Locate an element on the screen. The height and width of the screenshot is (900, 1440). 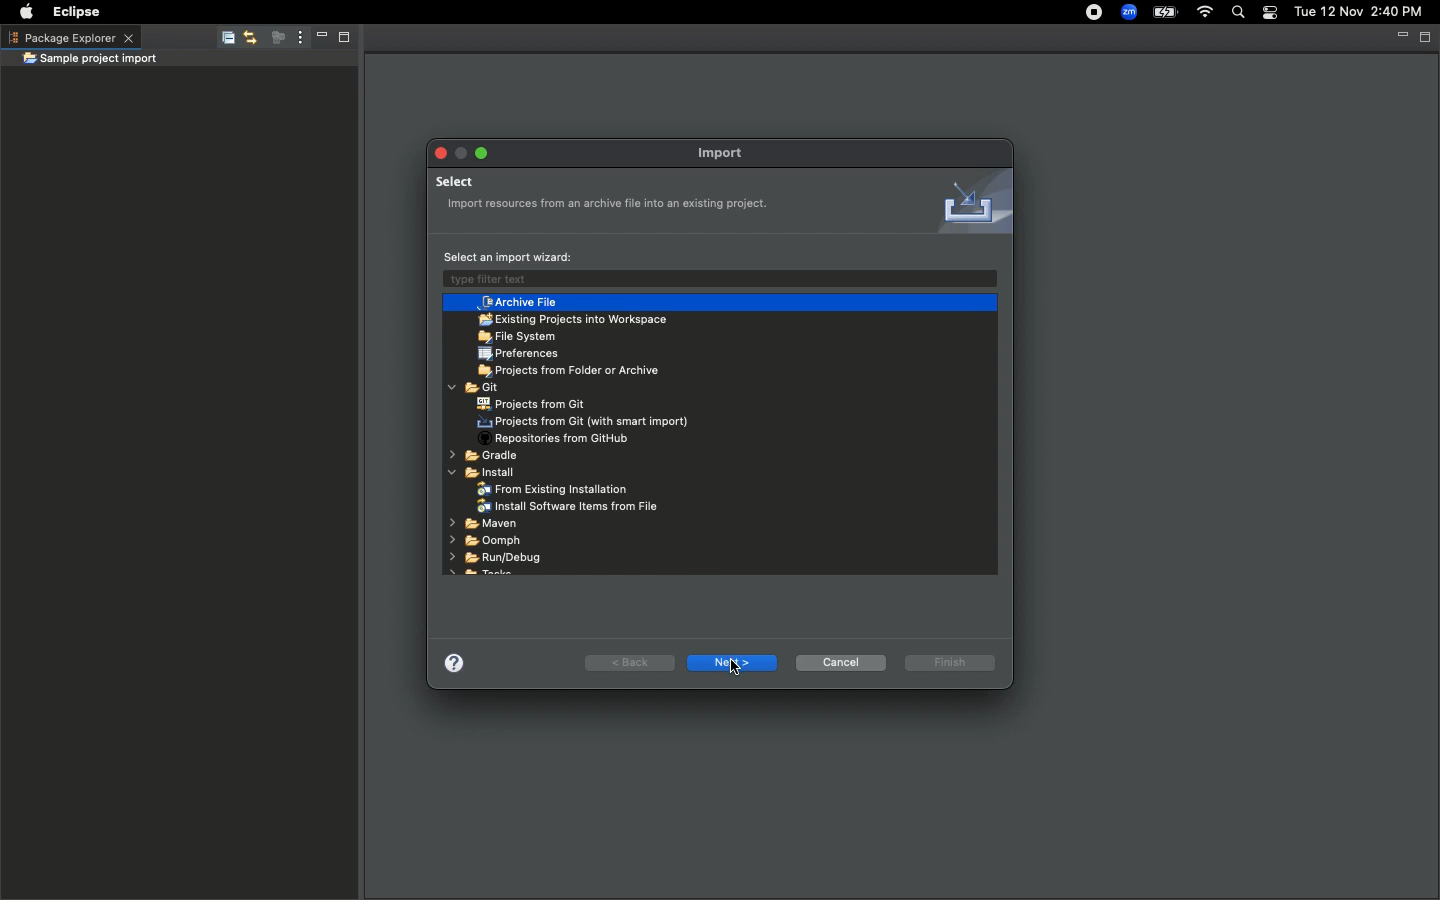
Repositories from GitHub is located at coordinates (561, 440).